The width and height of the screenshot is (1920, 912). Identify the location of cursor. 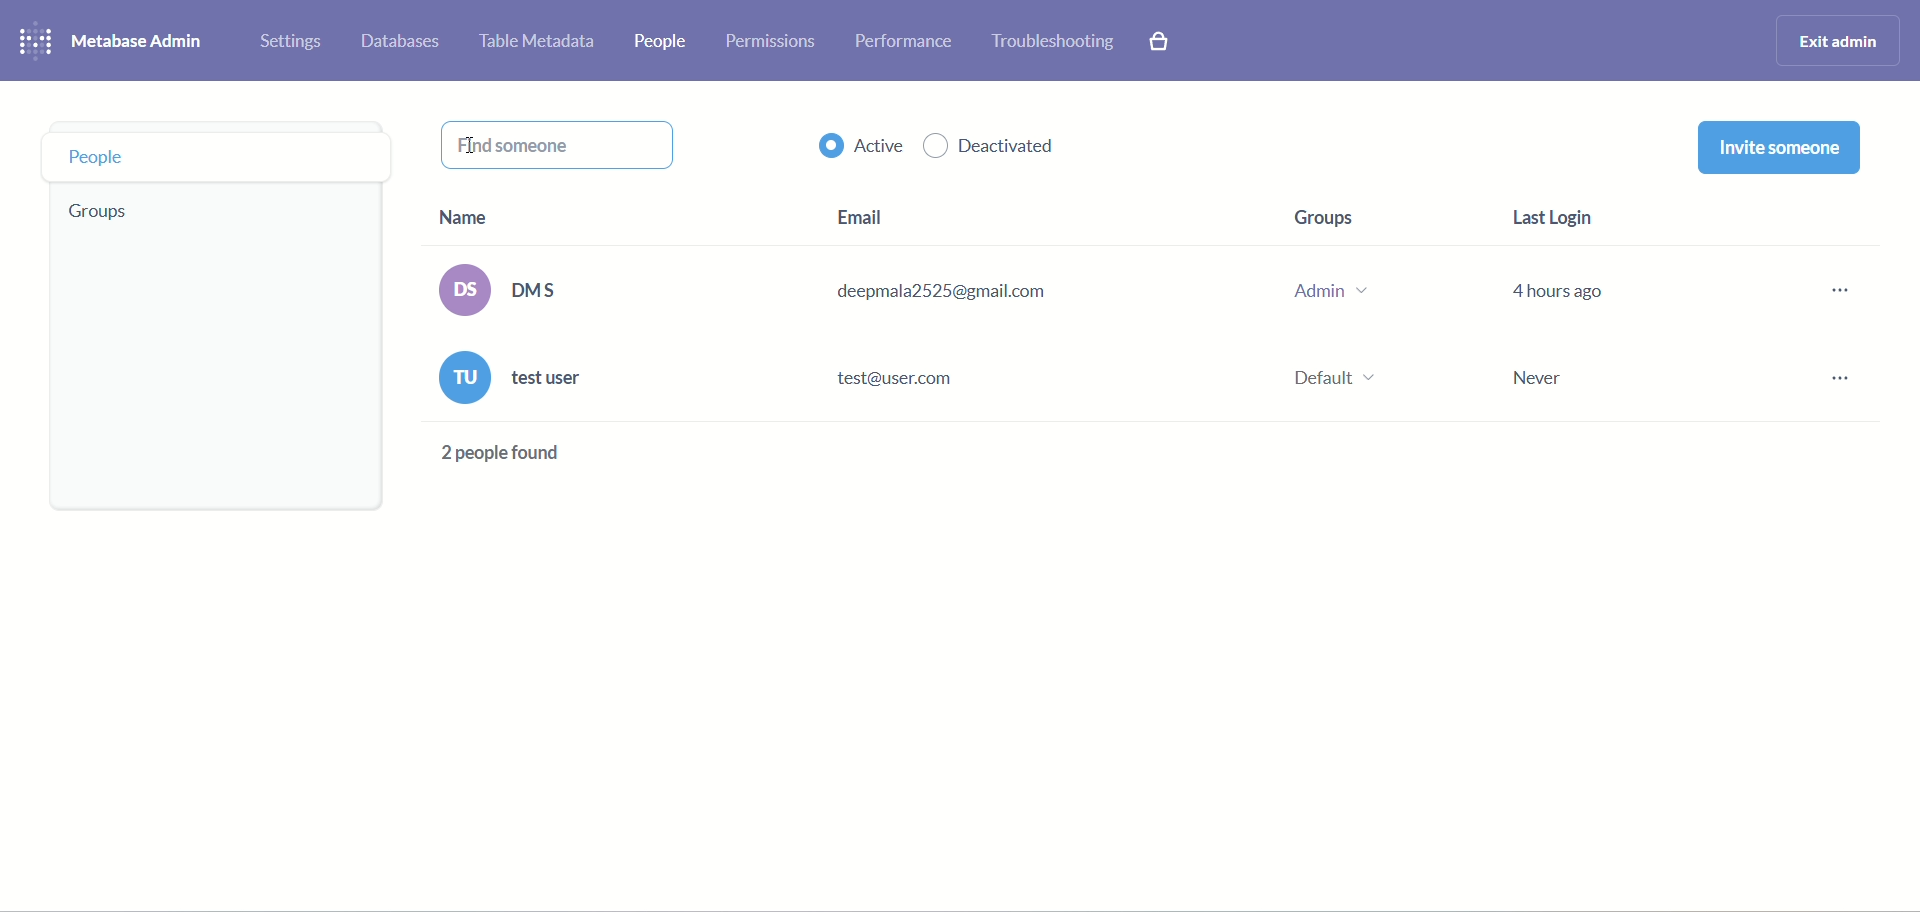
(472, 147).